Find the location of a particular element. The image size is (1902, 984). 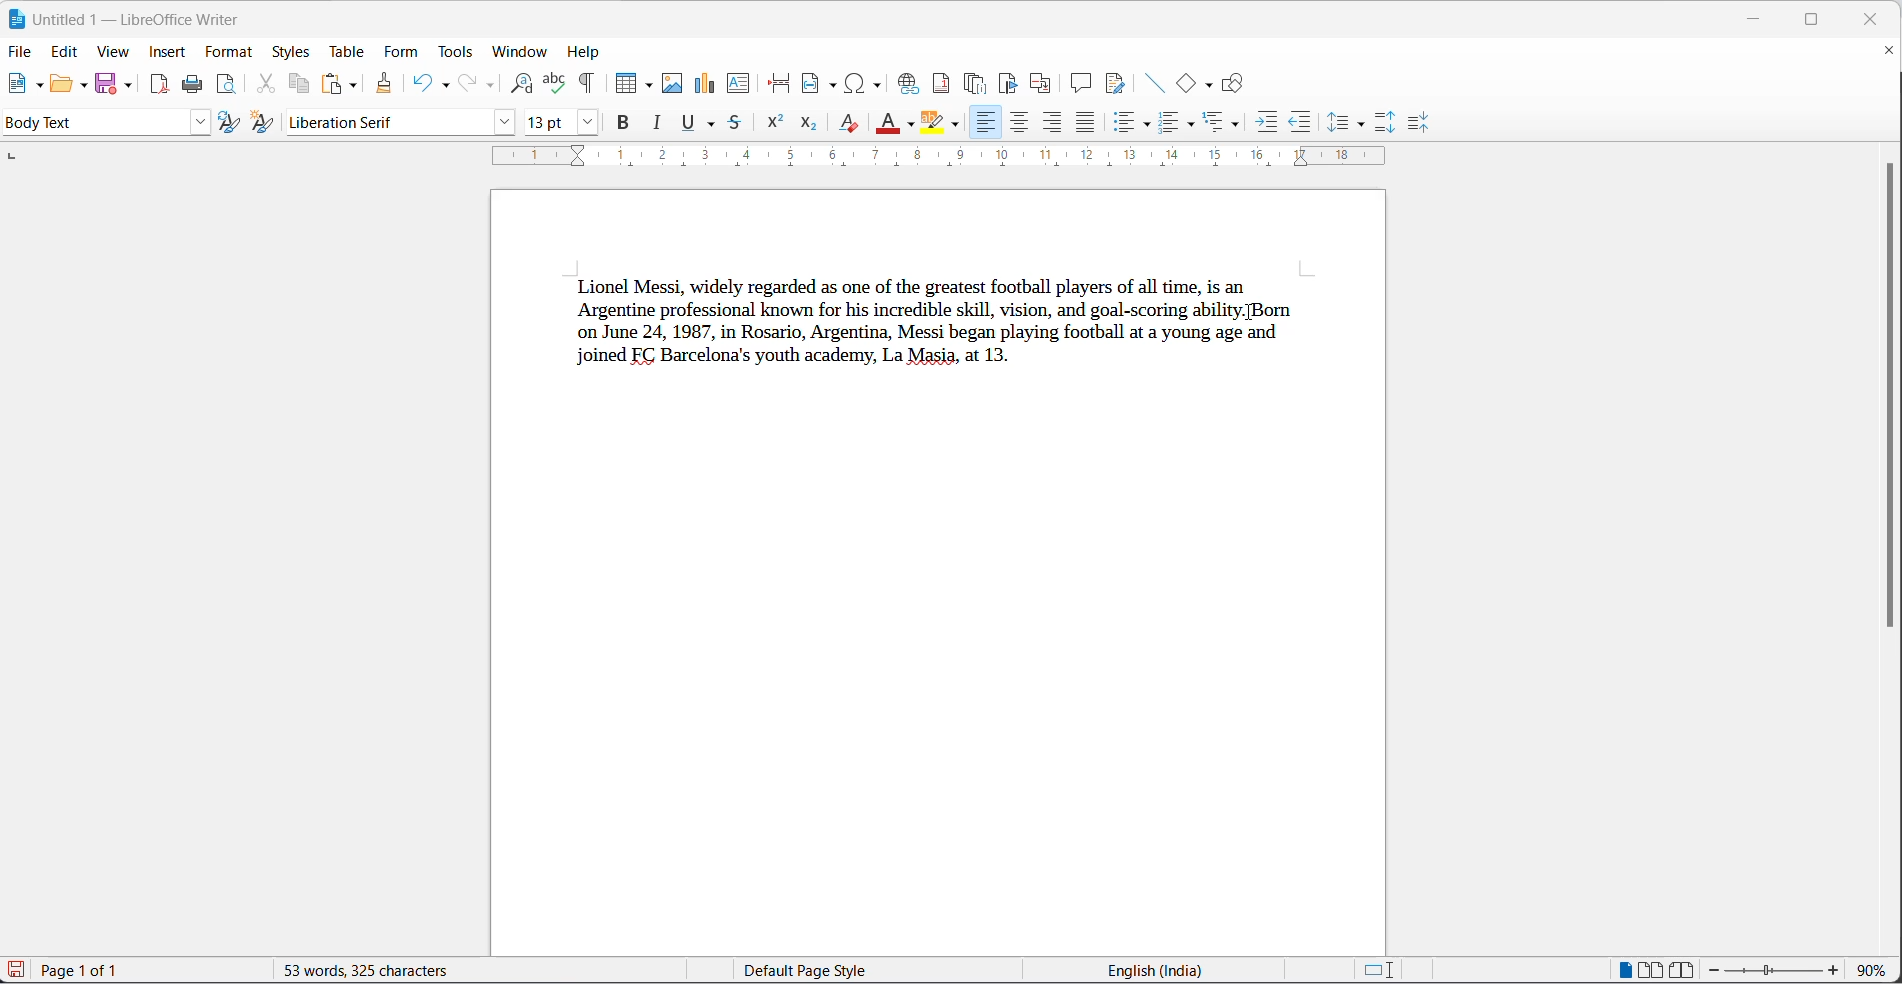

text align center is located at coordinates (1019, 123).